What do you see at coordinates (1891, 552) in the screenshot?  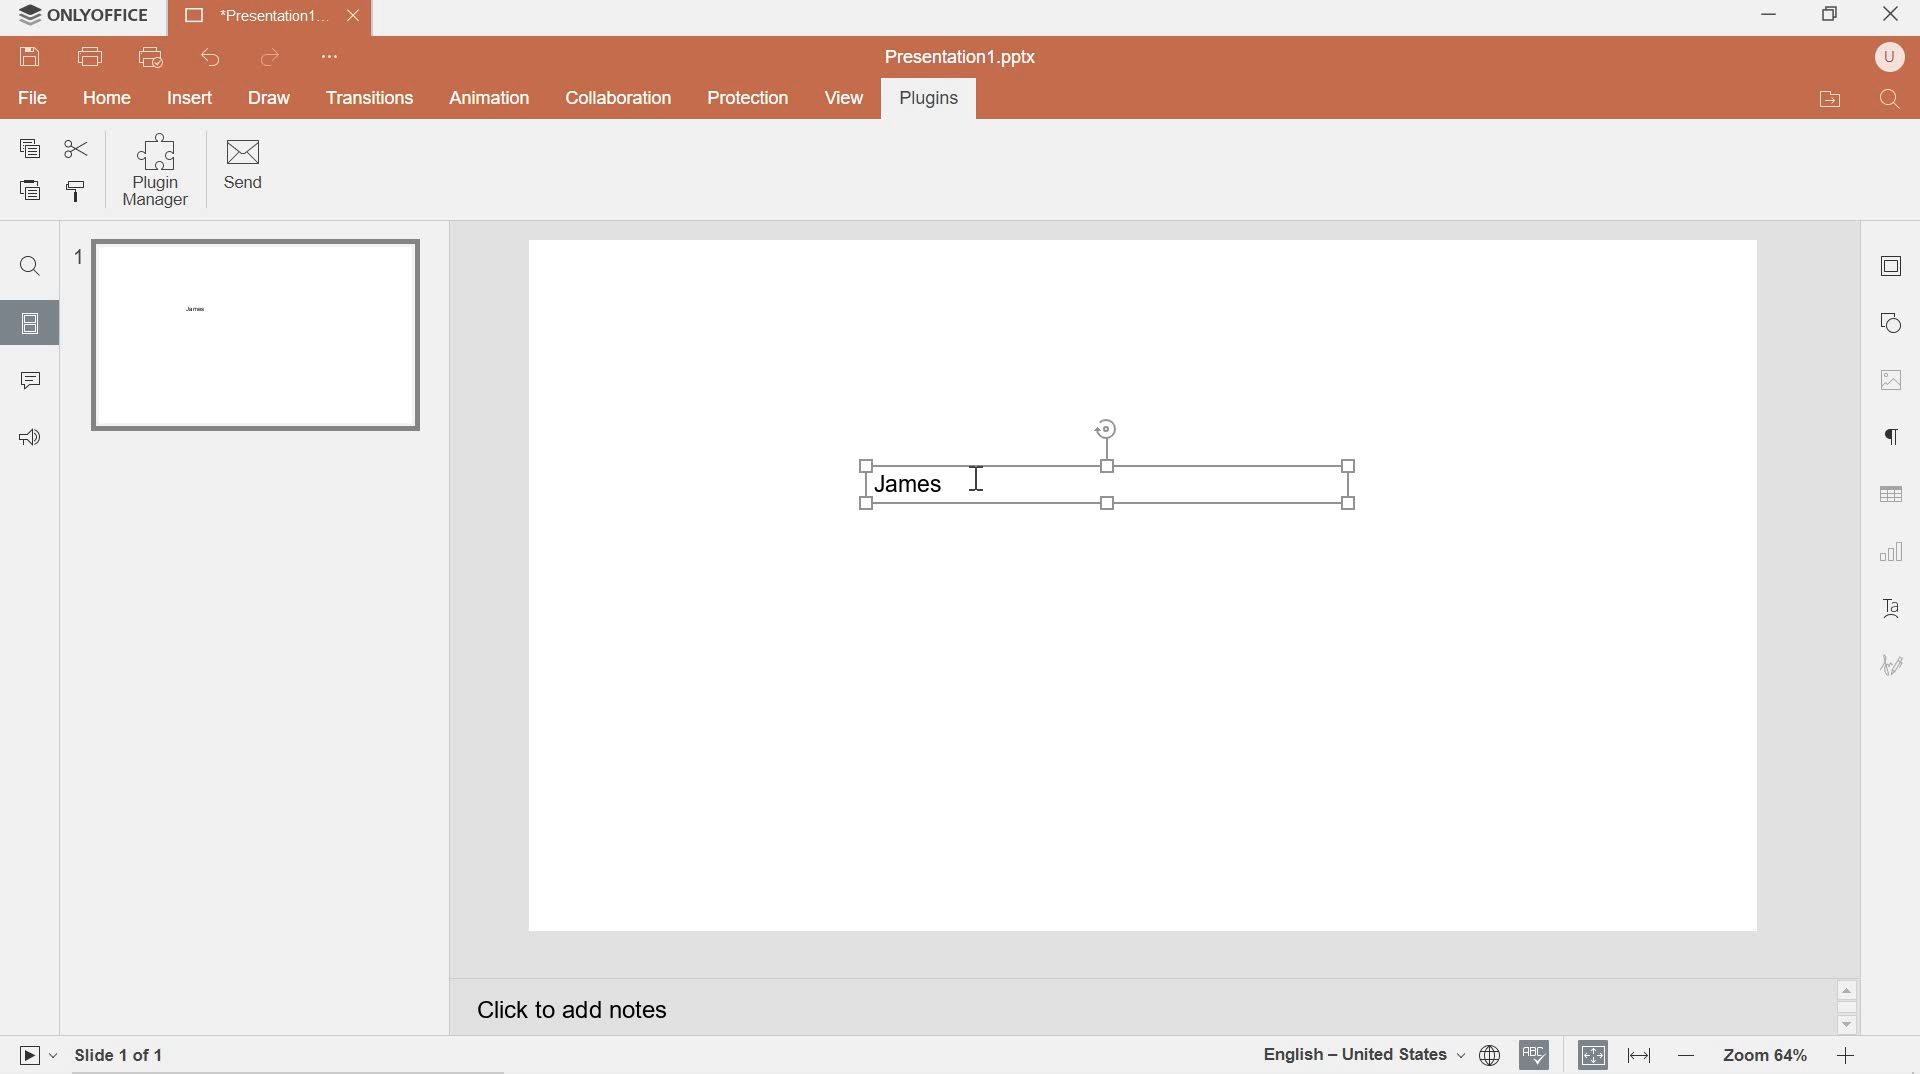 I see `chart` at bounding box center [1891, 552].